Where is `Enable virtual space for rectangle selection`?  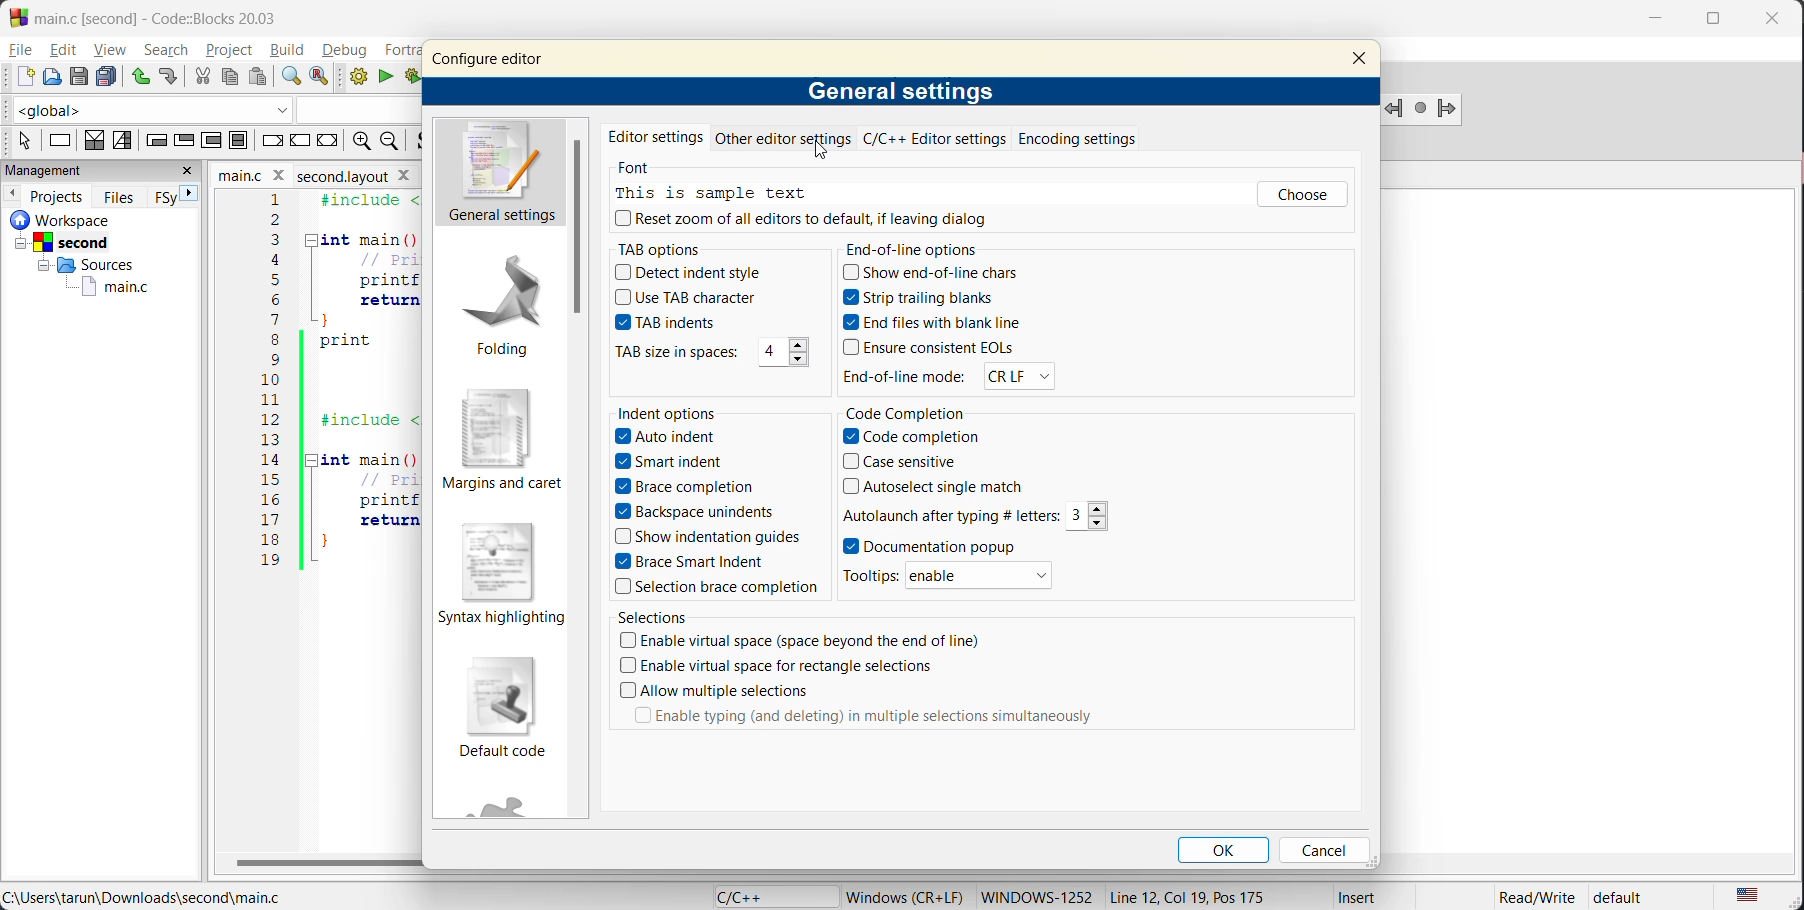 Enable virtual space for rectangle selection is located at coordinates (787, 665).